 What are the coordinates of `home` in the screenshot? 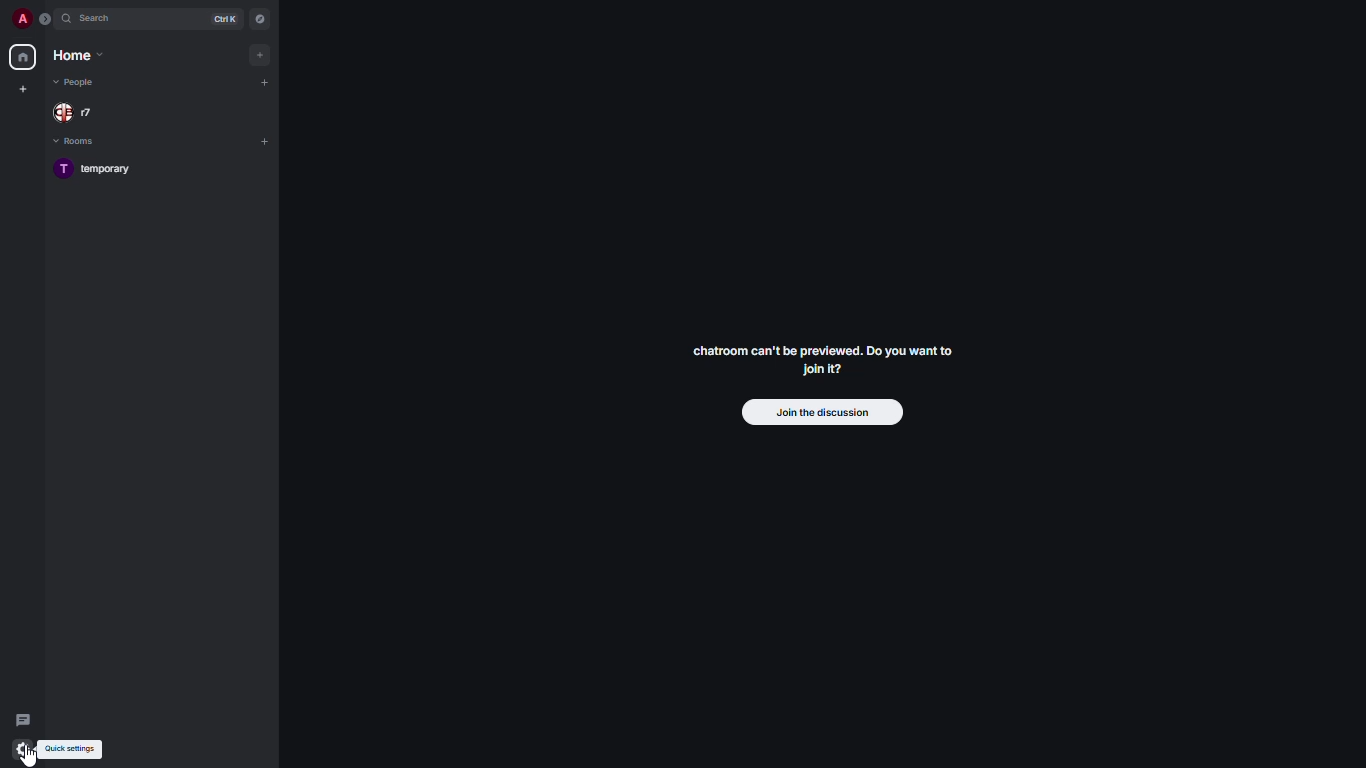 It's located at (80, 53).